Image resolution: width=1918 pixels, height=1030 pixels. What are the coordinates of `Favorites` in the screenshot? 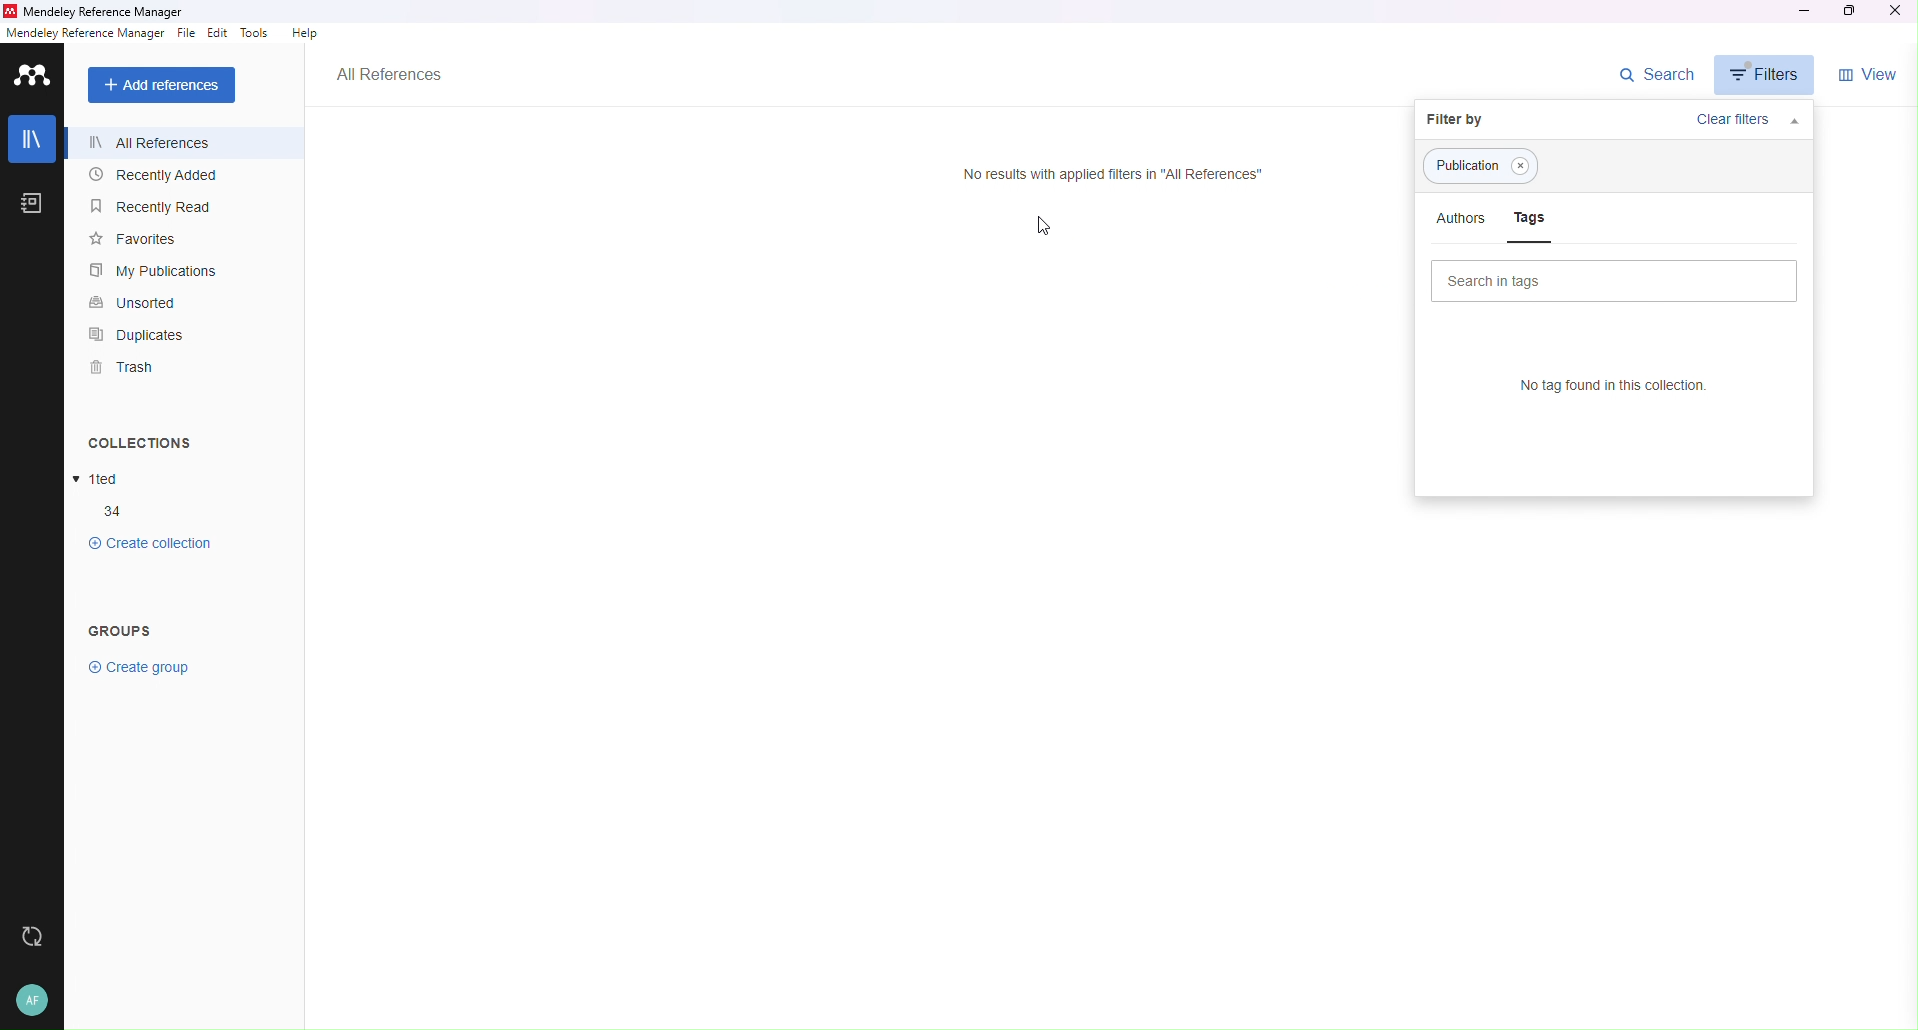 It's located at (153, 240).